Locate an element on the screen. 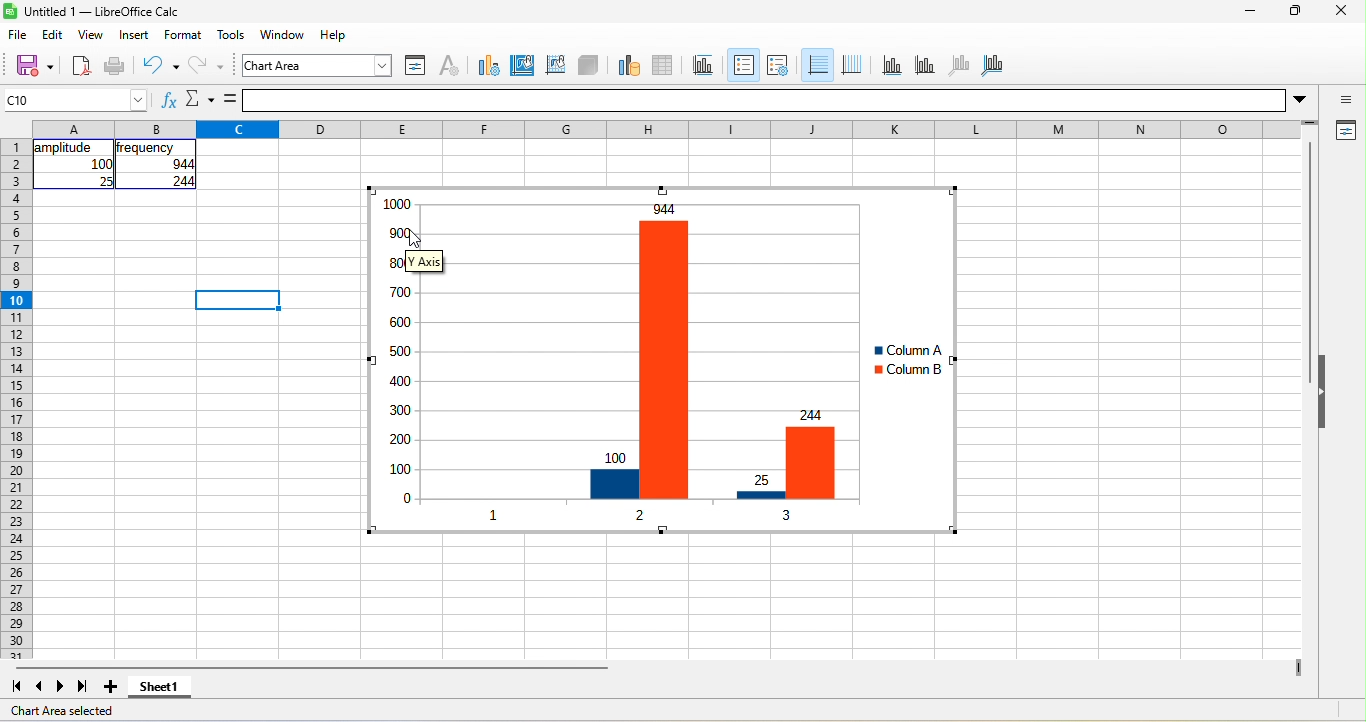 This screenshot has width=1366, height=722. format is located at coordinates (187, 35).